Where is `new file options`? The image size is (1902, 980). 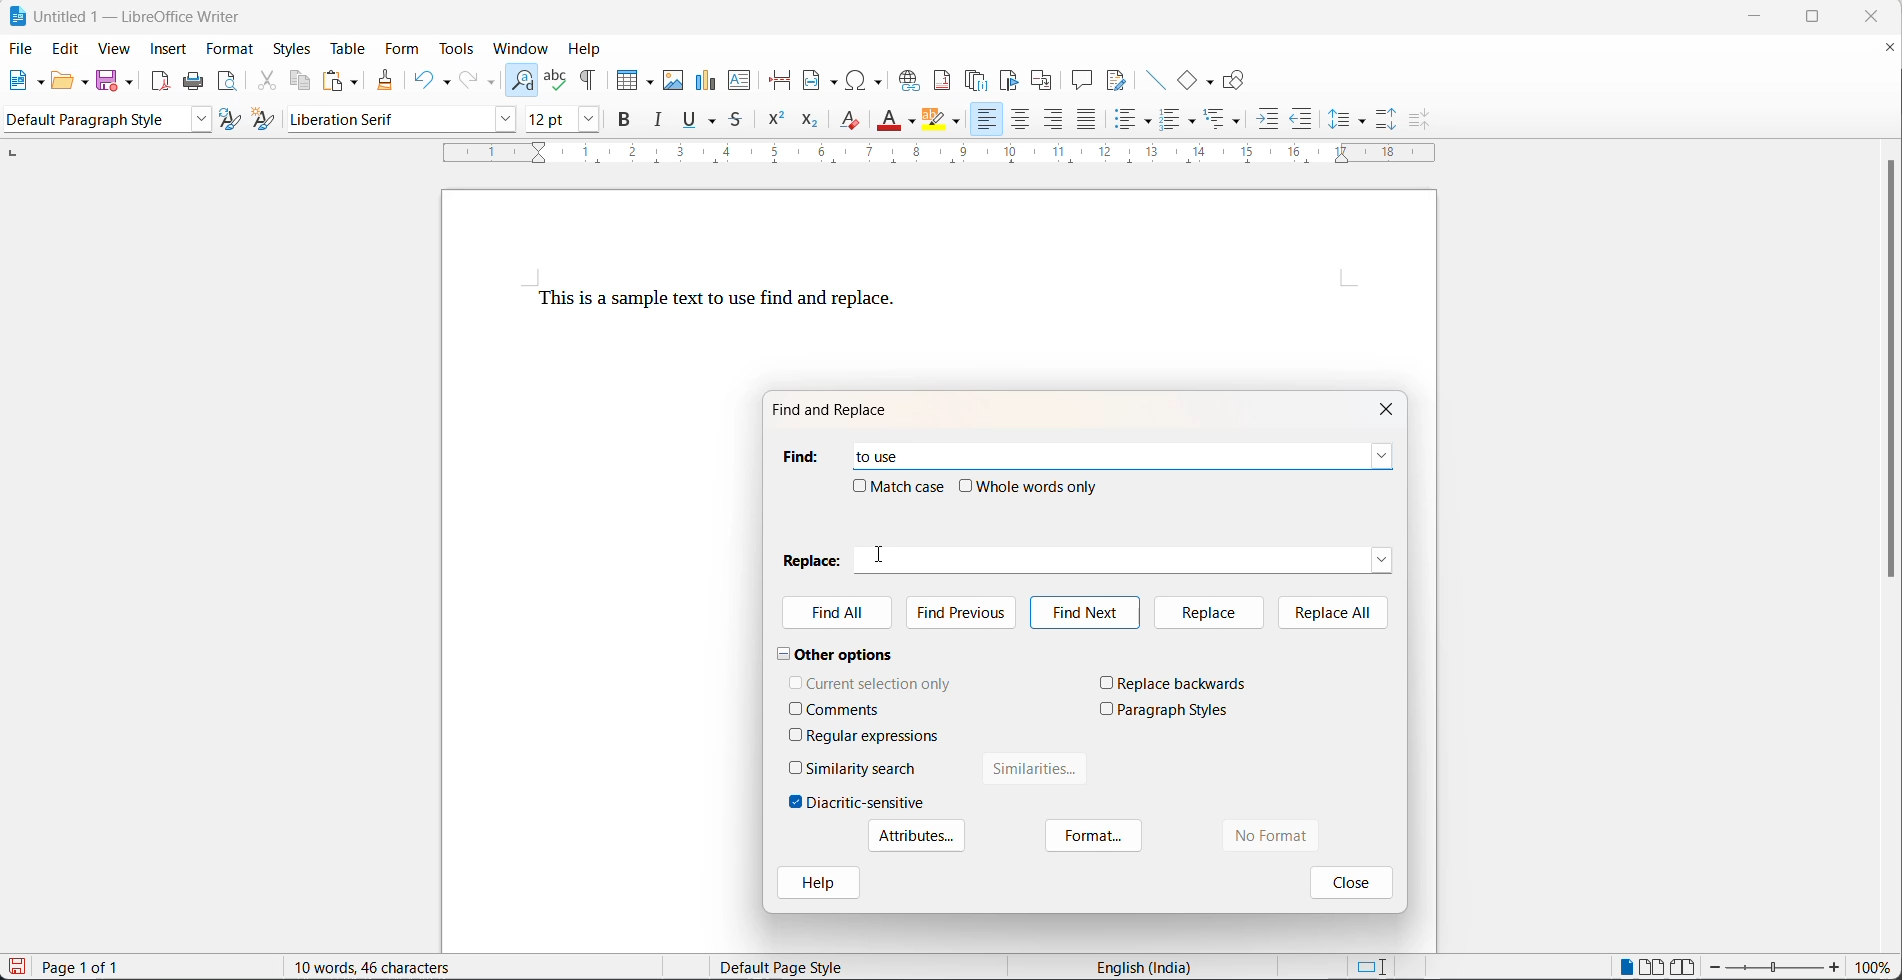
new file options is located at coordinates (42, 83).